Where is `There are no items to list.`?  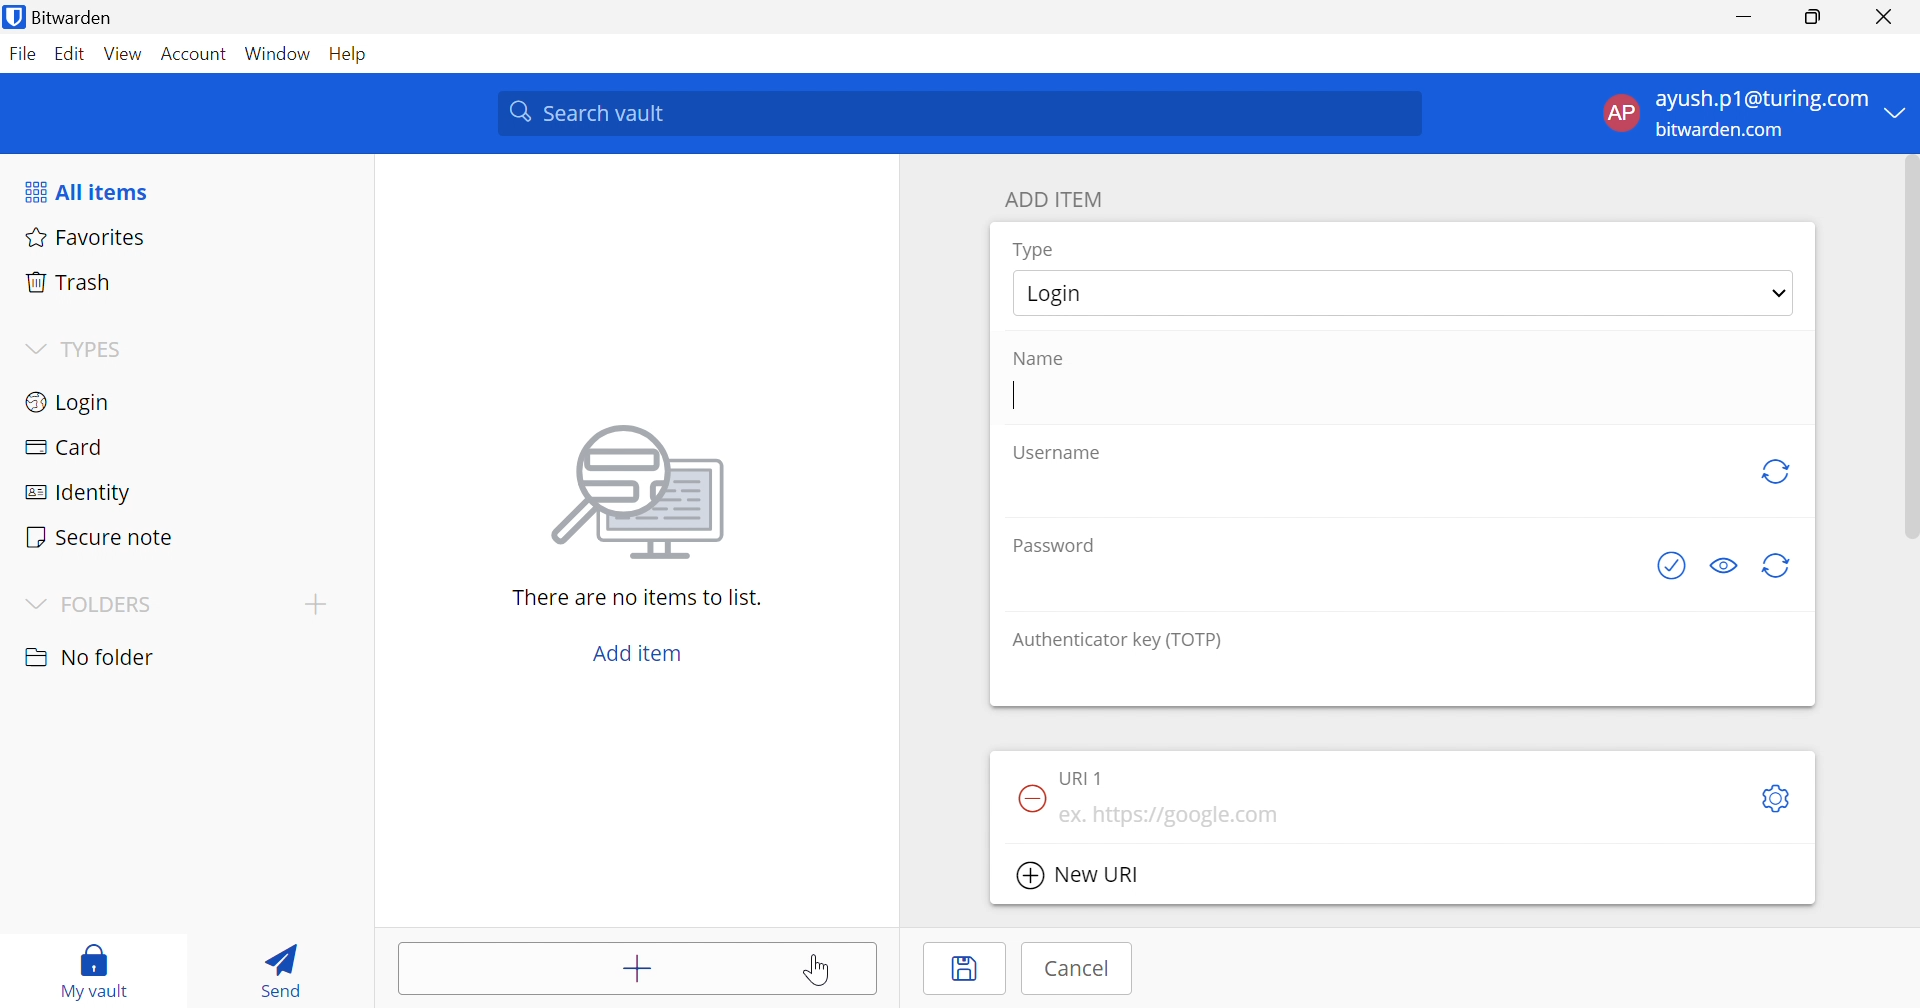
There are no items to list. is located at coordinates (637, 597).